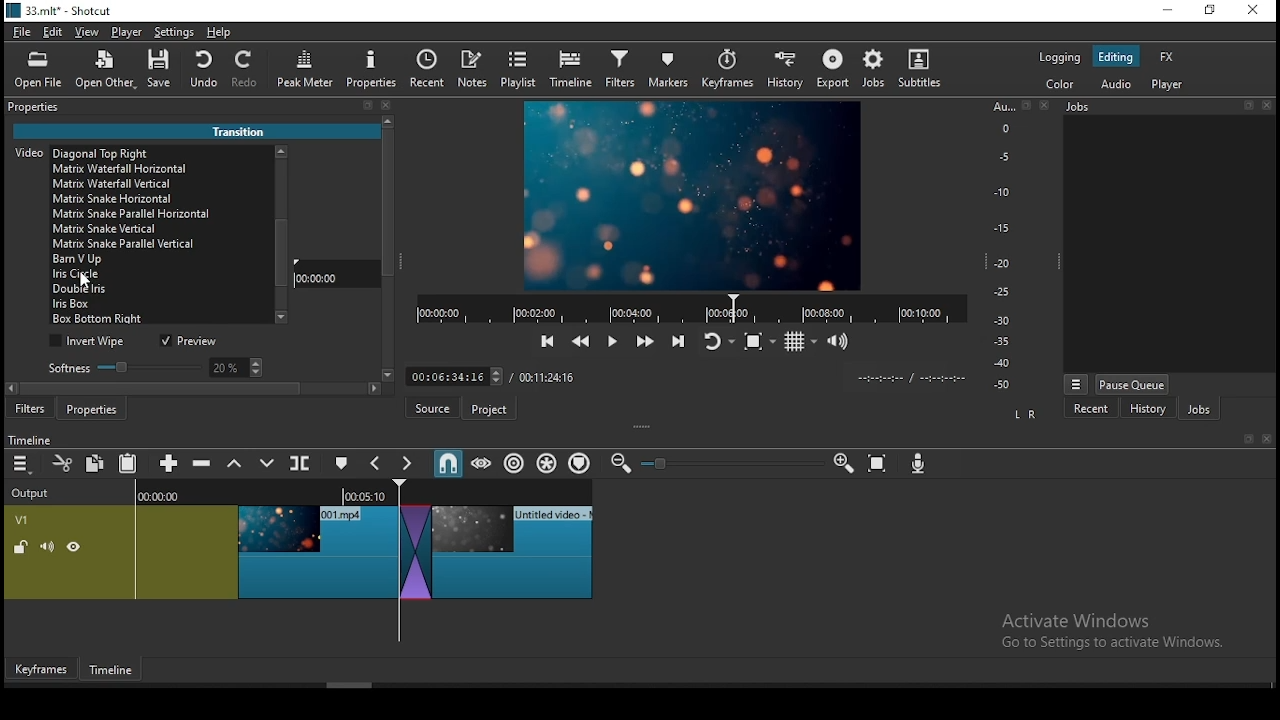 The image size is (1280, 720). I want to click on , so click(680, 375).